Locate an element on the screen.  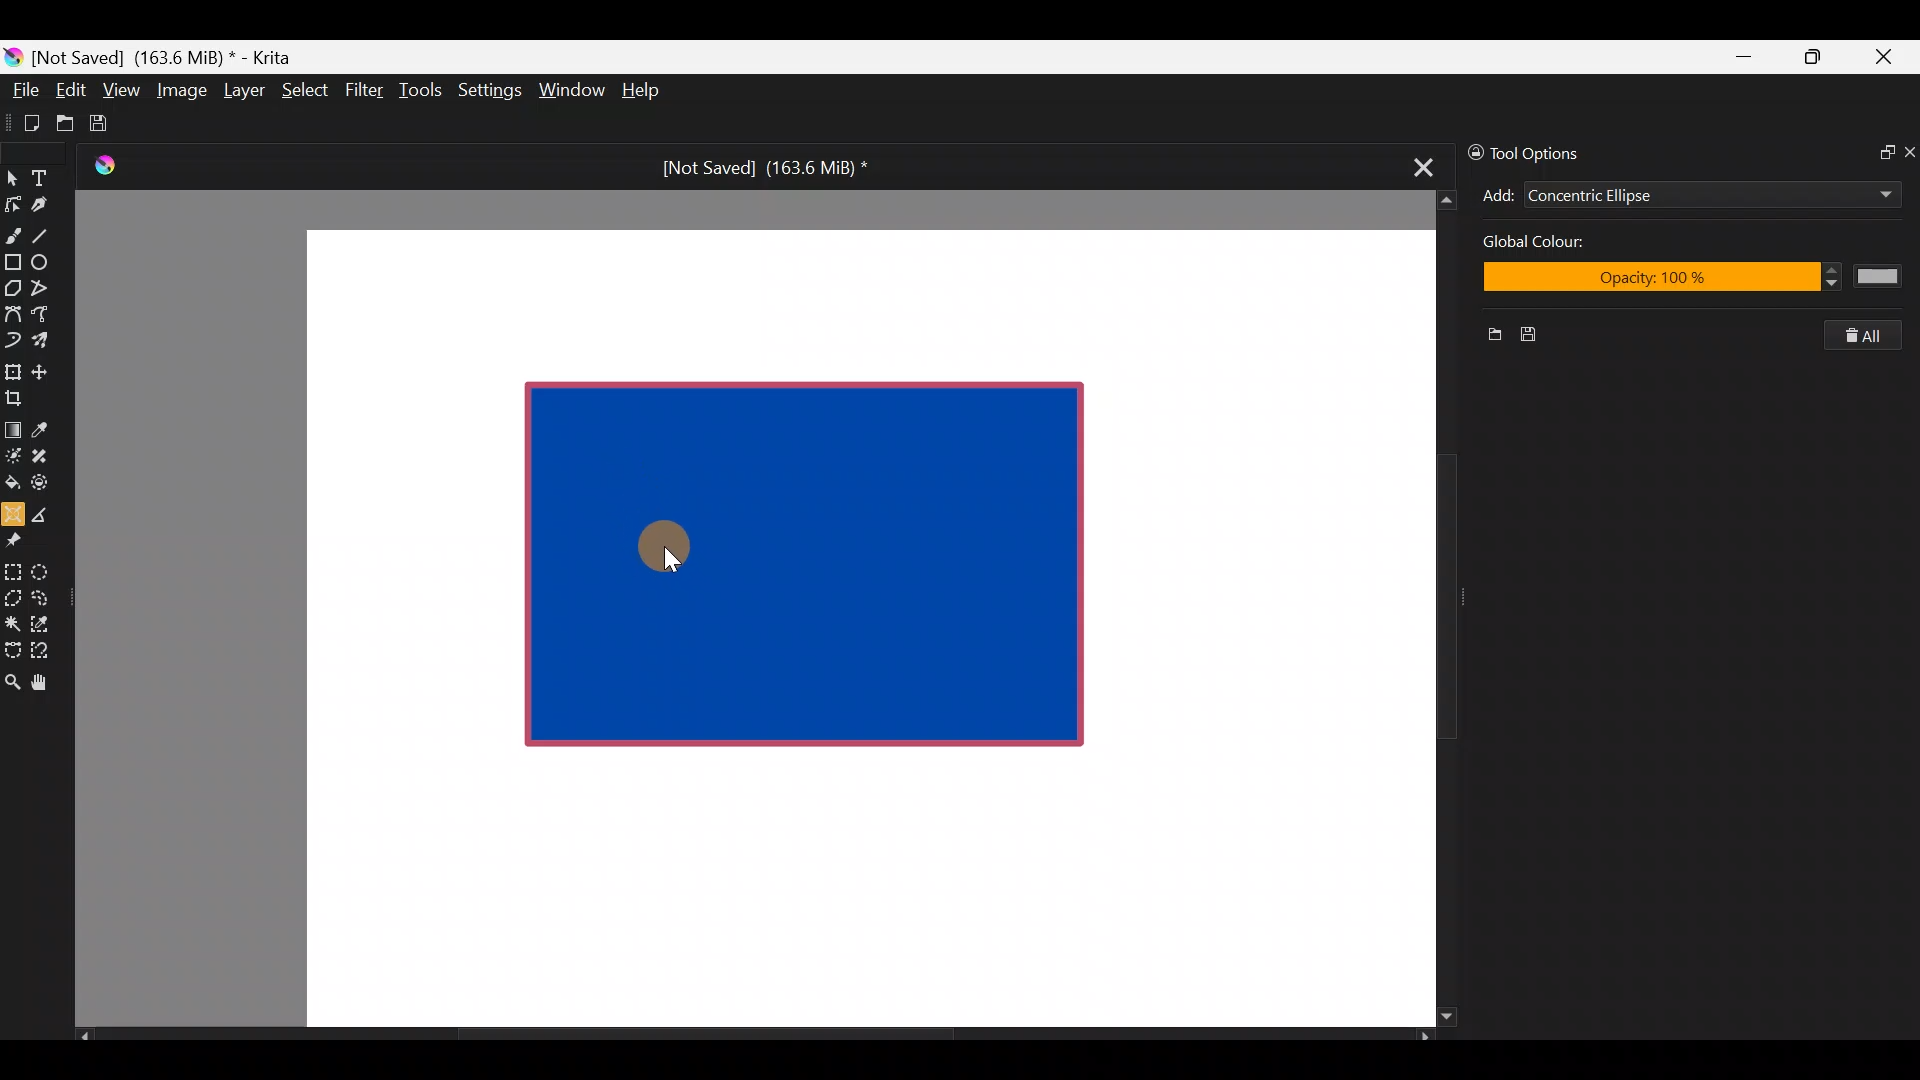
Magnetic curve selection tool is located at coordinates (46, 652).